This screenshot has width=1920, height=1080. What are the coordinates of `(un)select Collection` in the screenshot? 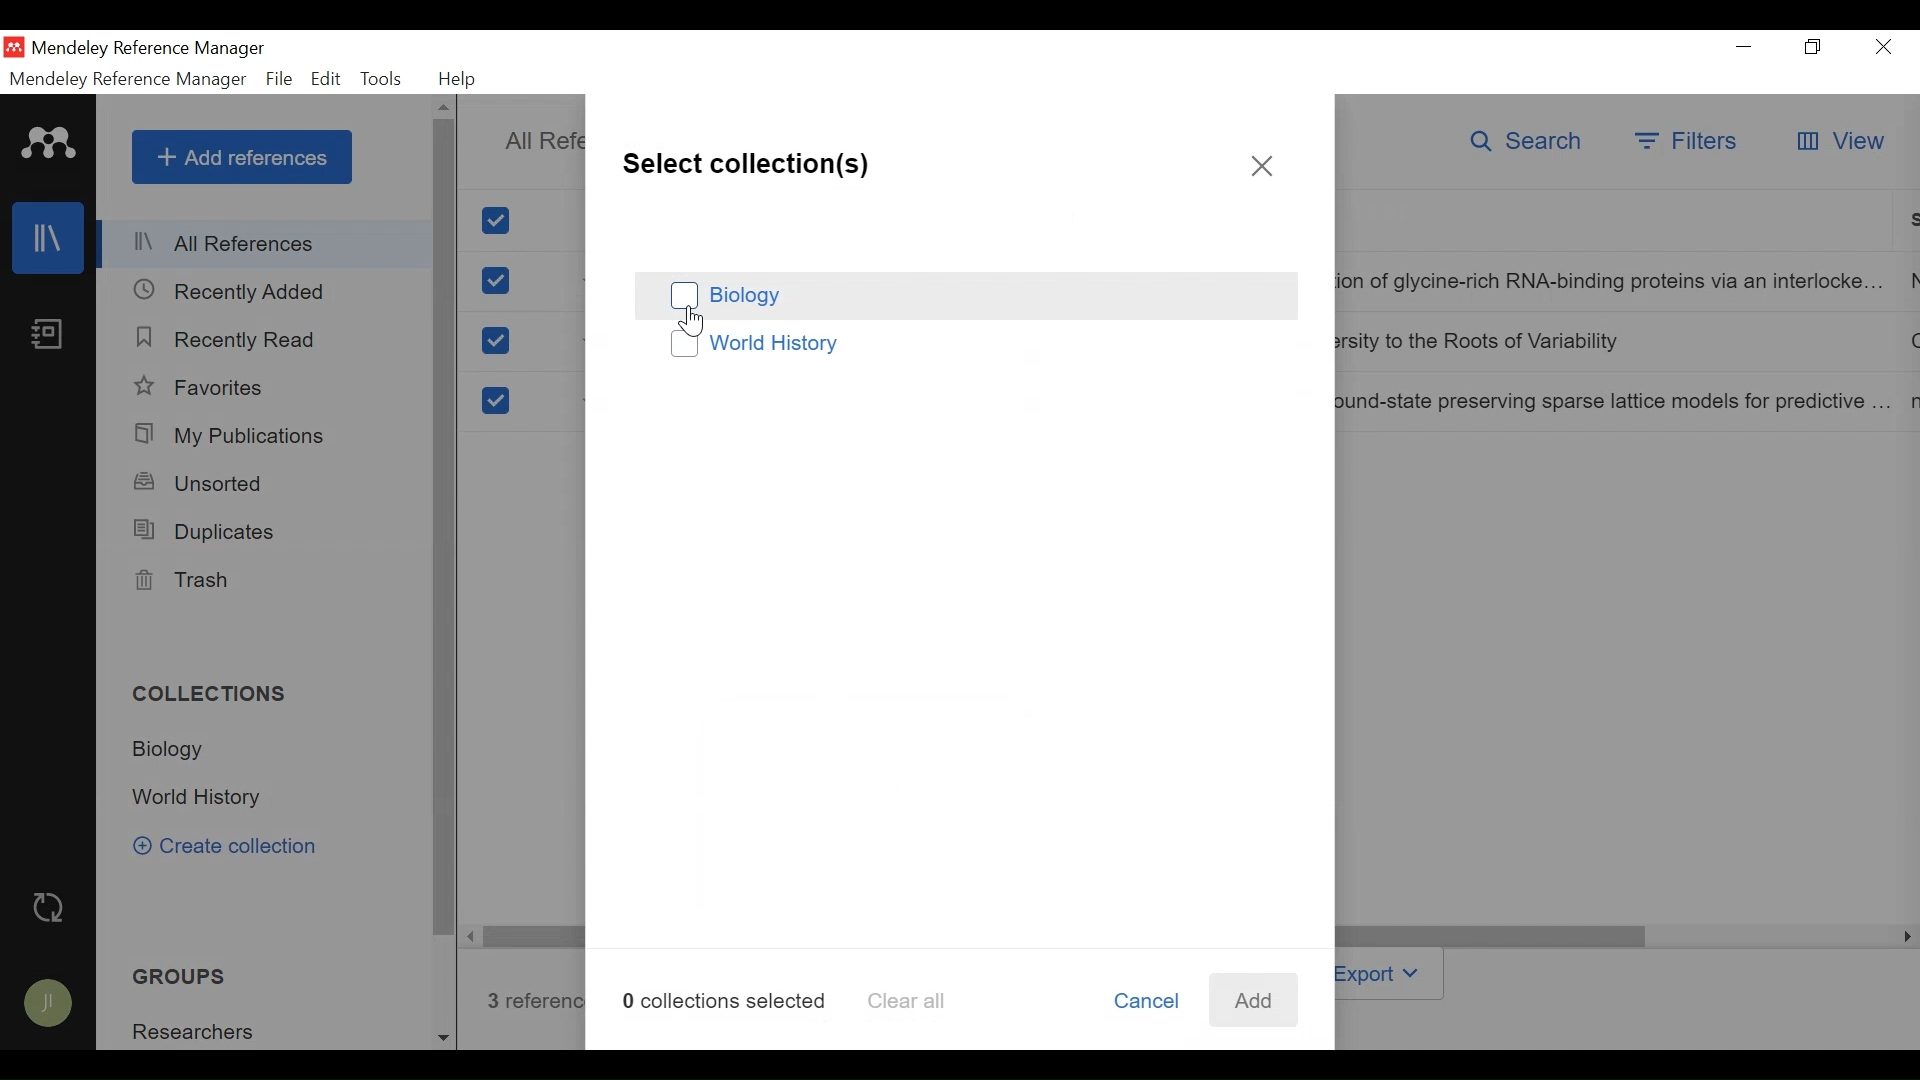 It's located at (967, 346).